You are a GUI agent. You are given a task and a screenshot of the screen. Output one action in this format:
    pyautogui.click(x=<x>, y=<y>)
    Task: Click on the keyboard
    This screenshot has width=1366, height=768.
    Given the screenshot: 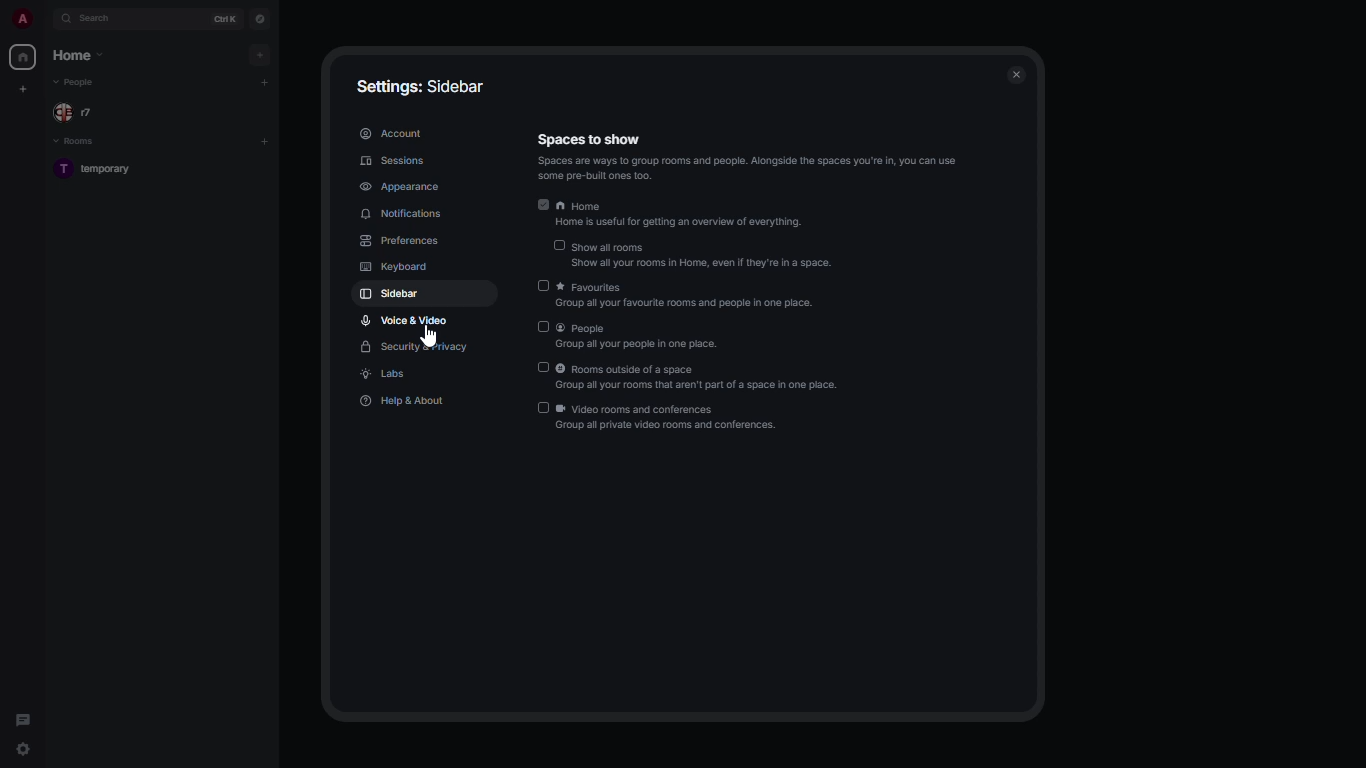 What is the action you would take?
    pyautogui.click(x=396, y=268)
    